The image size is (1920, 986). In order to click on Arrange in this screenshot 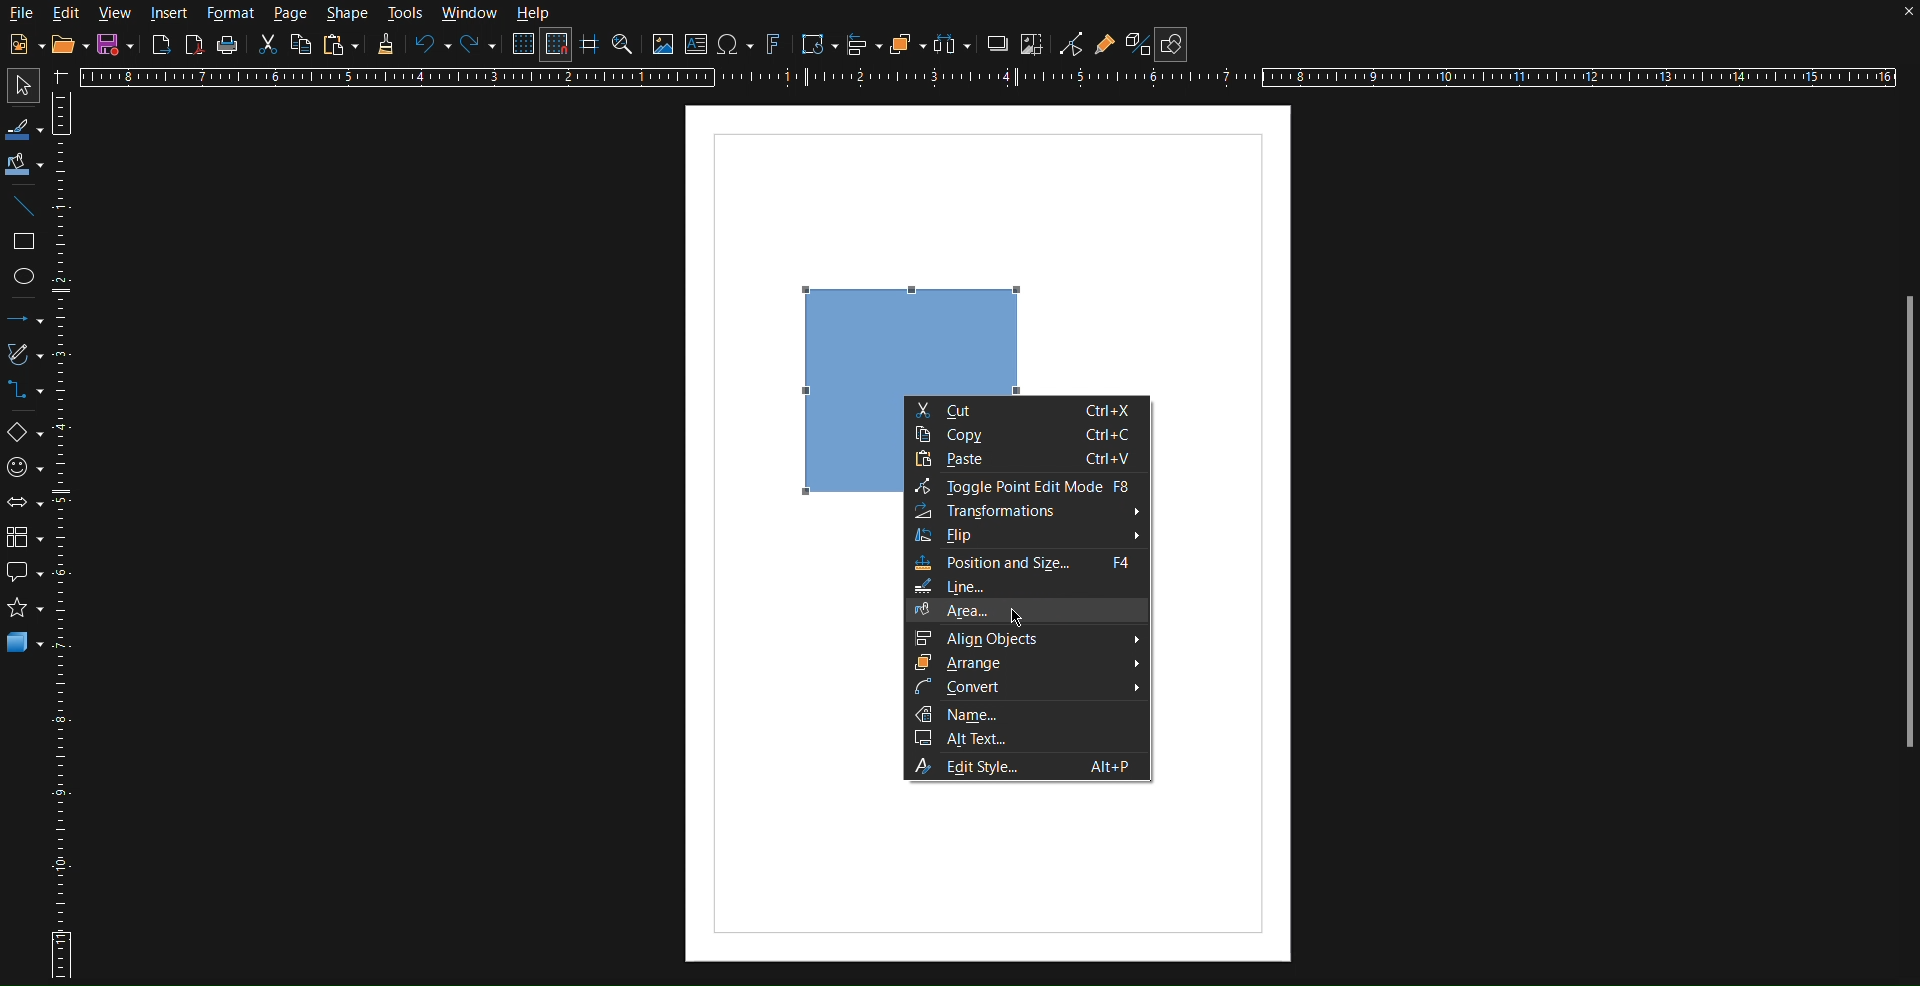, I will do `click(1027, 662)`.